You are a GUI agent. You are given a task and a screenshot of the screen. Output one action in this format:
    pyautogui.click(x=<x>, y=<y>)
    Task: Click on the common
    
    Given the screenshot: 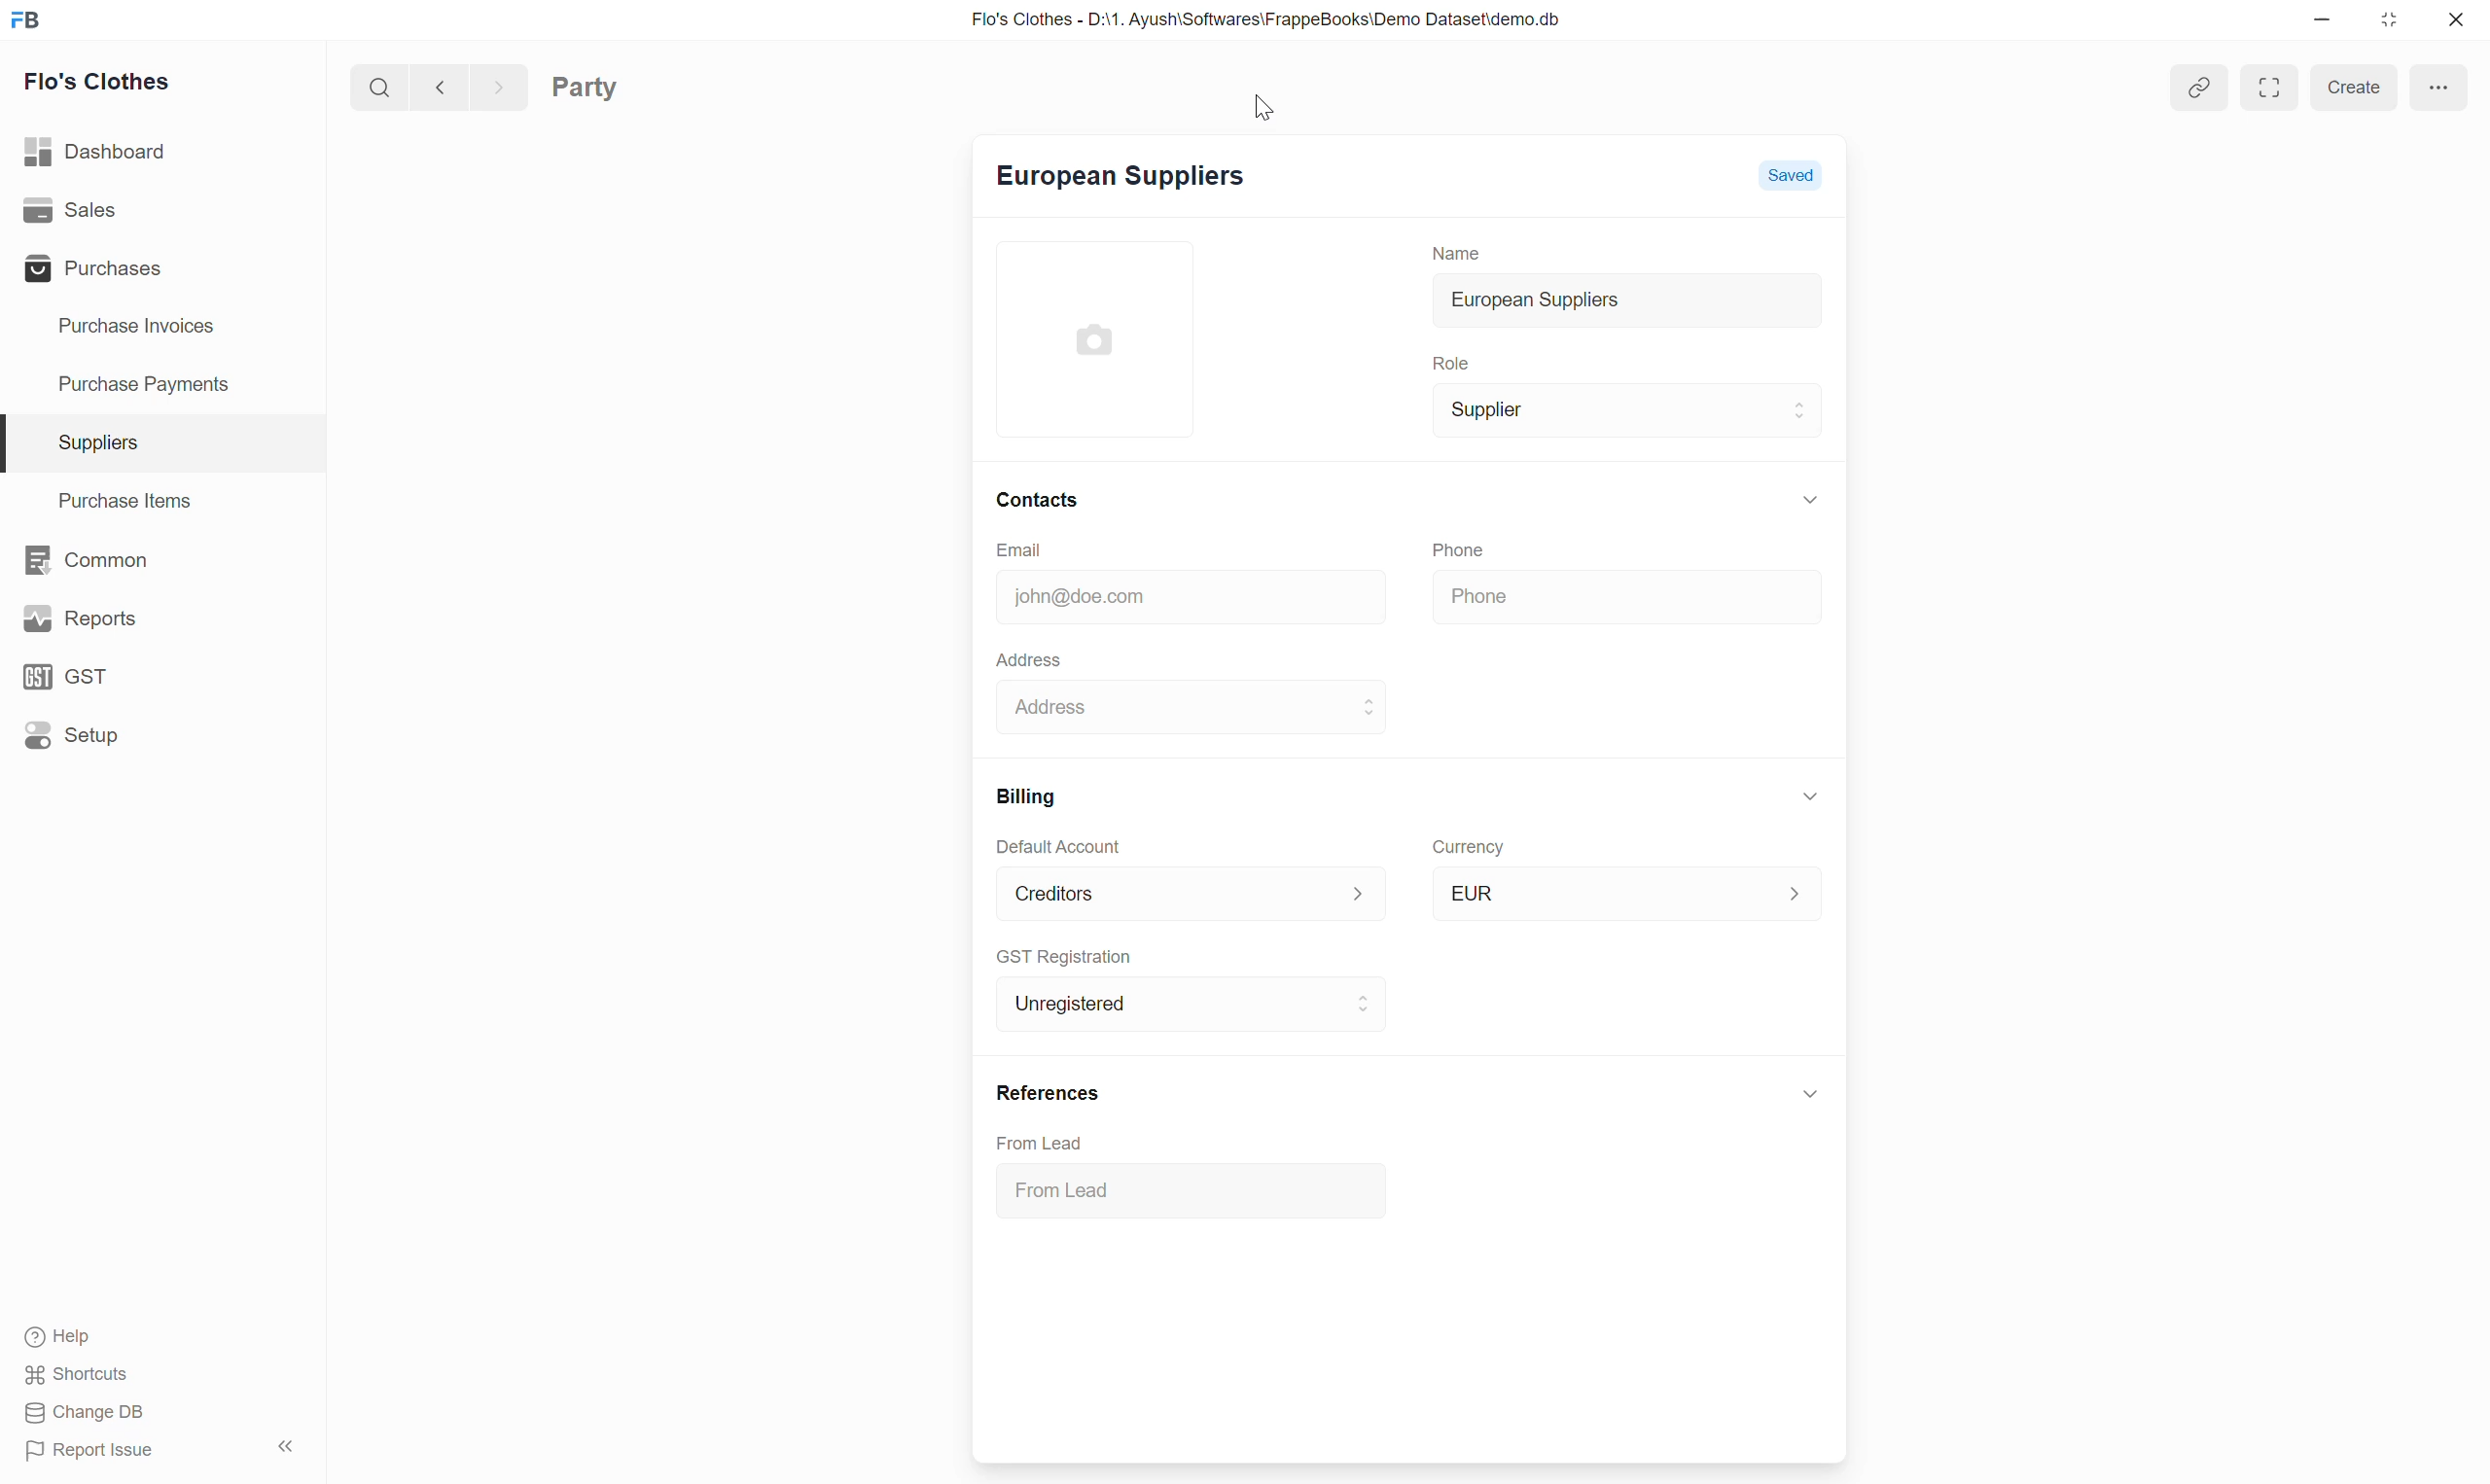 What is the action you would take?
    pyautogui.click(x=85, y=561)
    